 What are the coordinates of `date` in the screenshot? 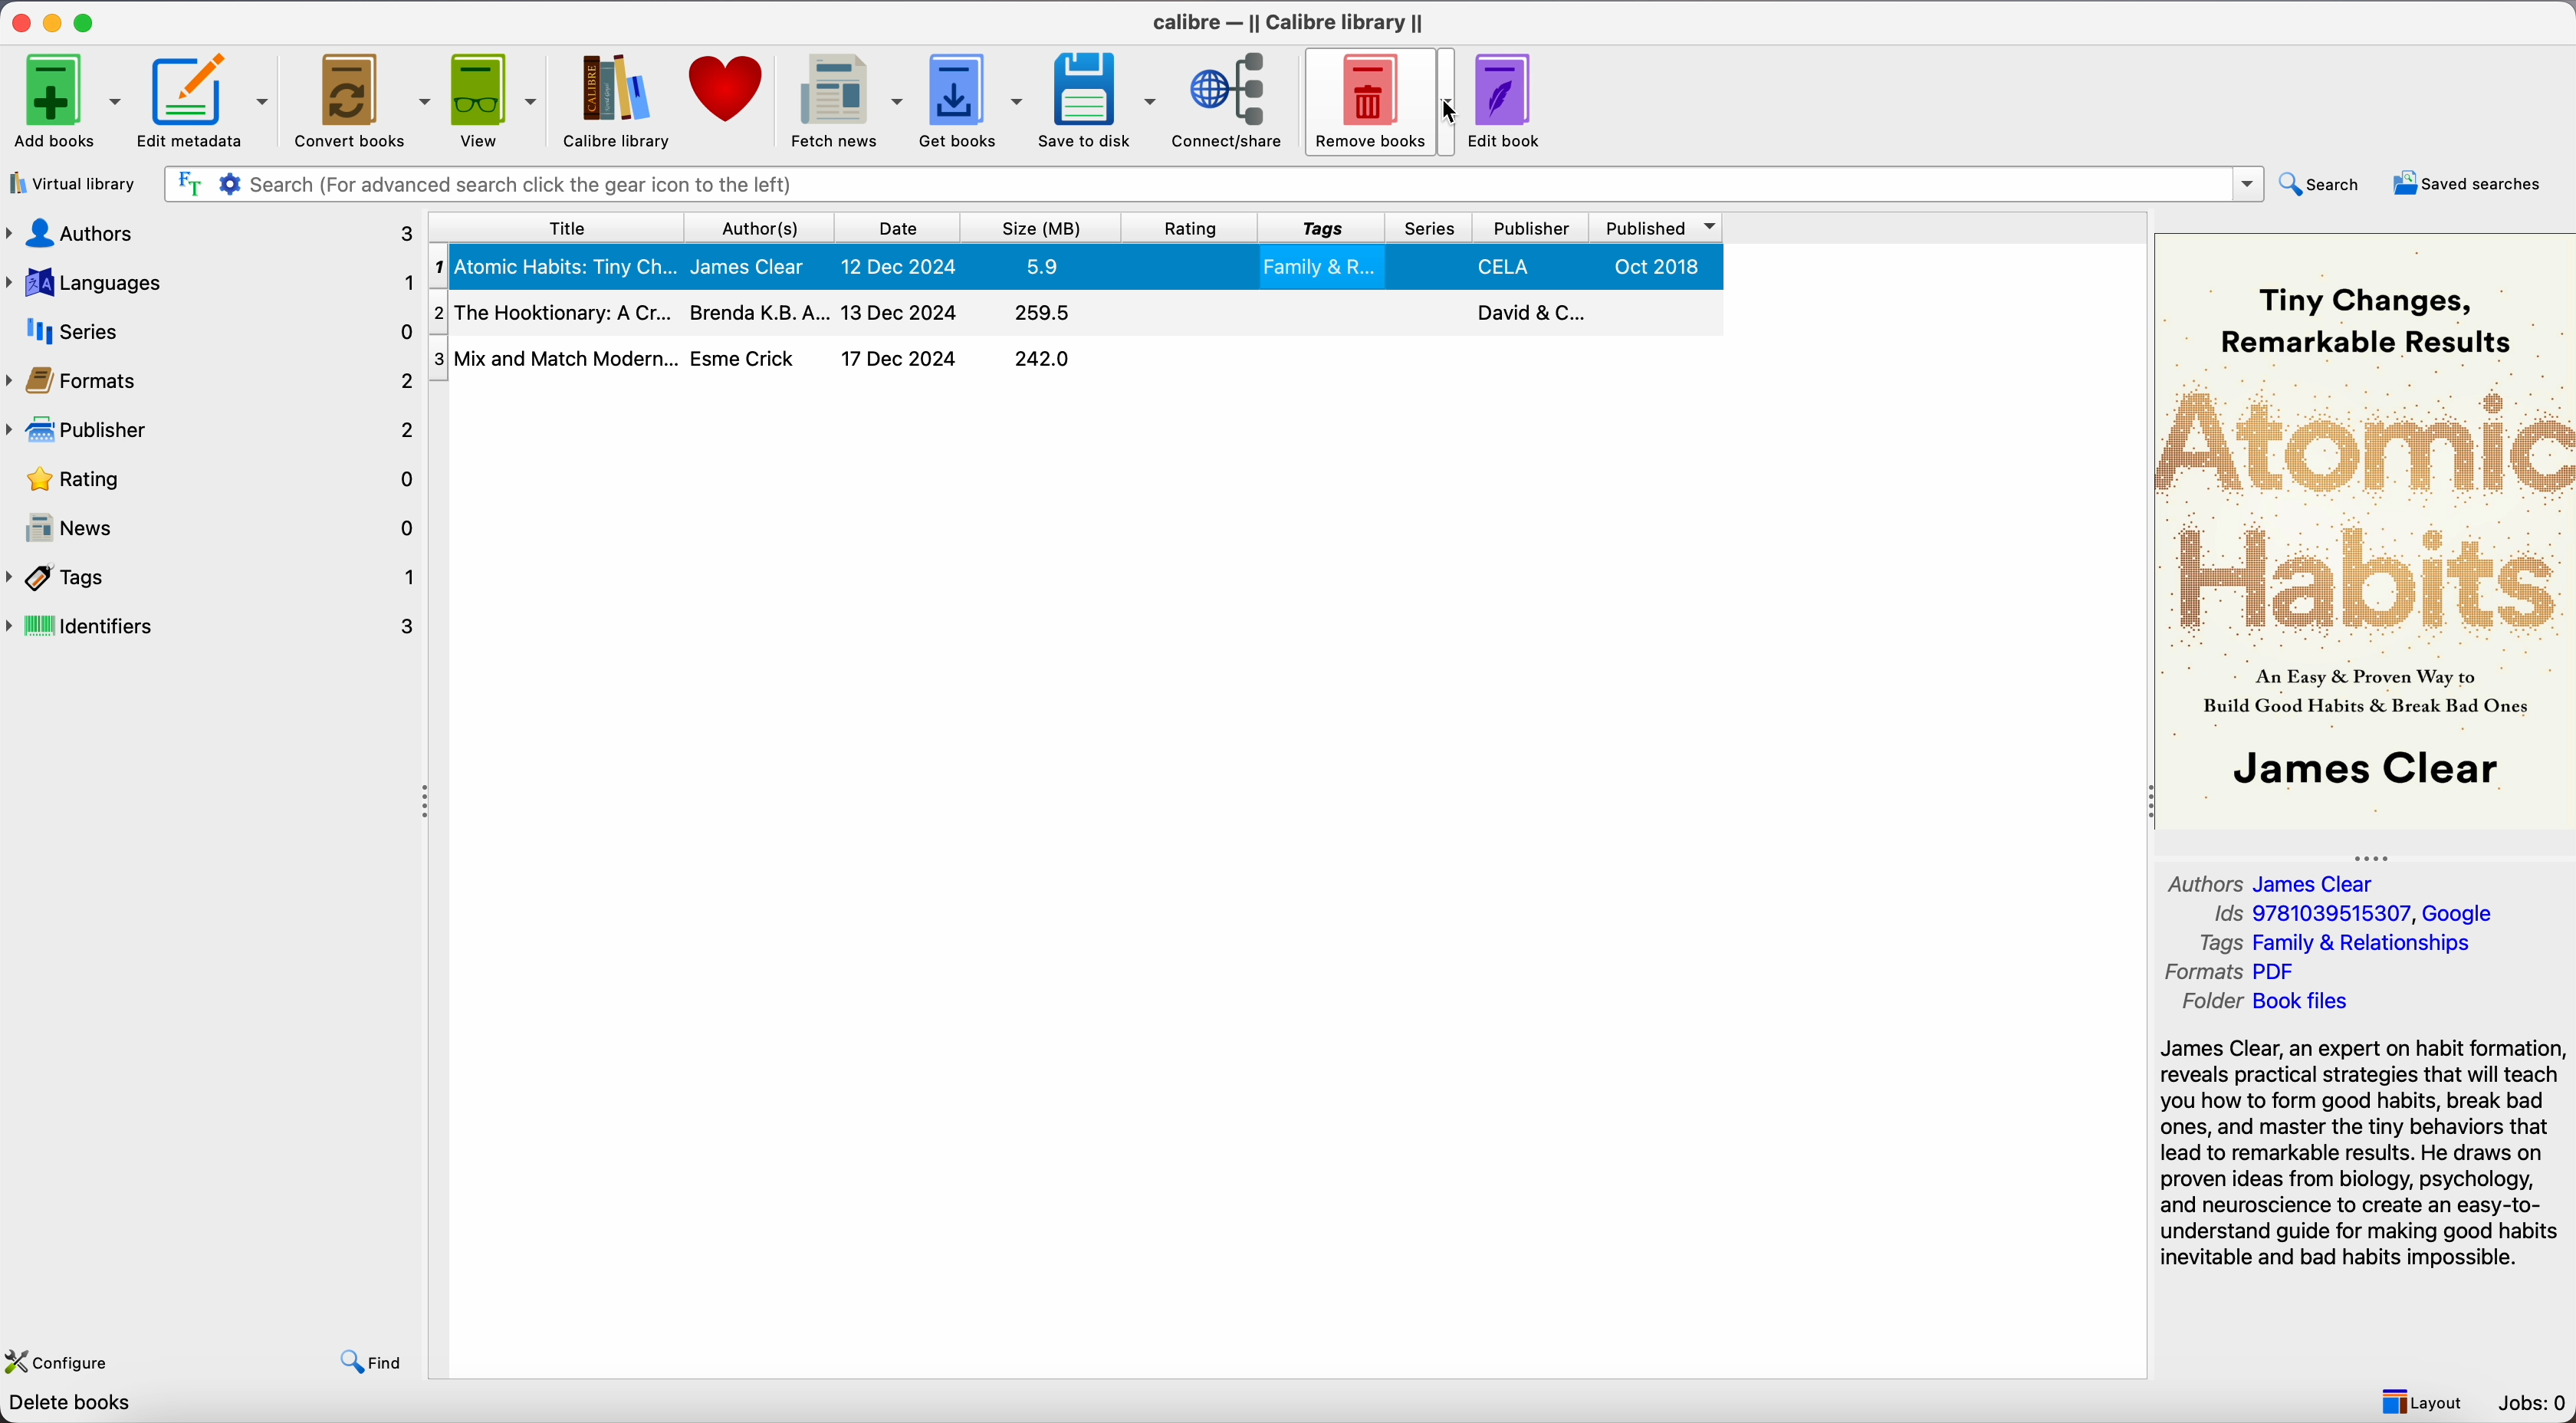 It's located at (905, 227).